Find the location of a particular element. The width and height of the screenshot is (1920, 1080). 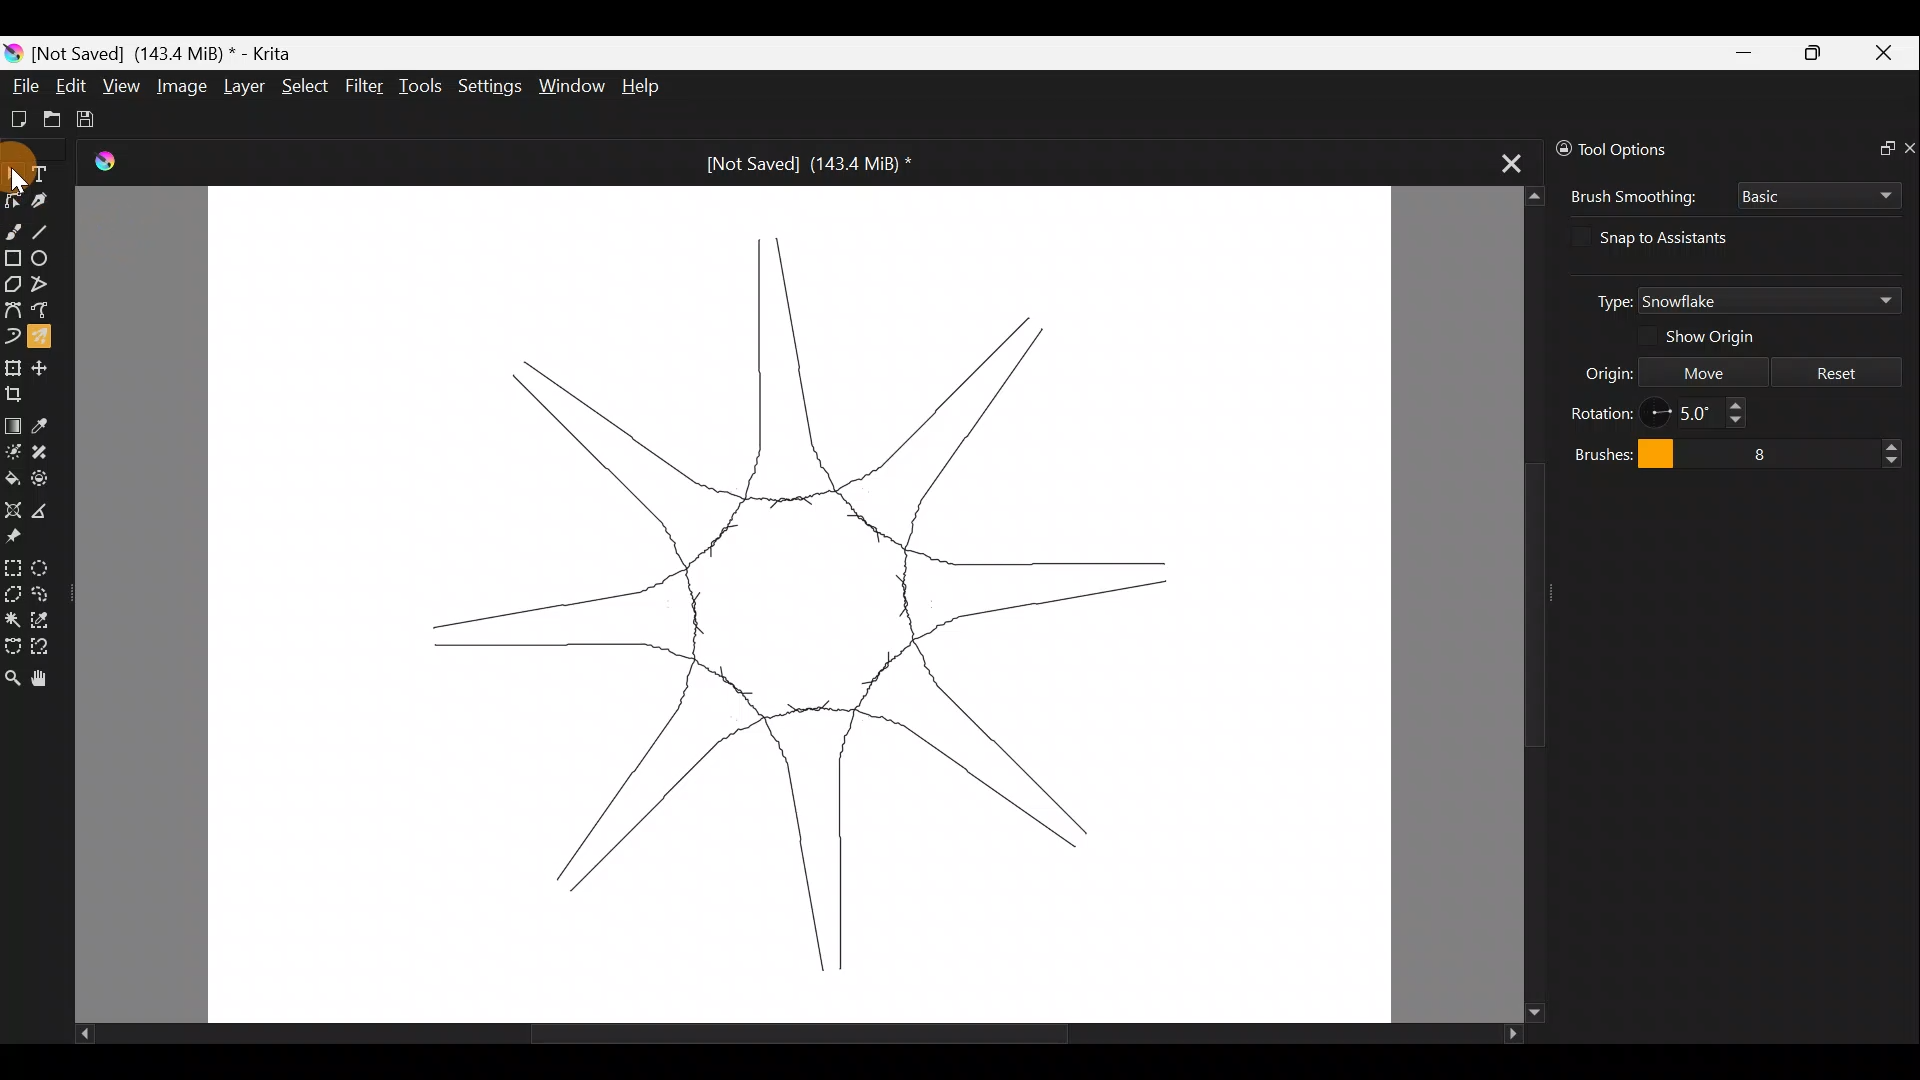

Polyline is located at coordinates (40, 285).